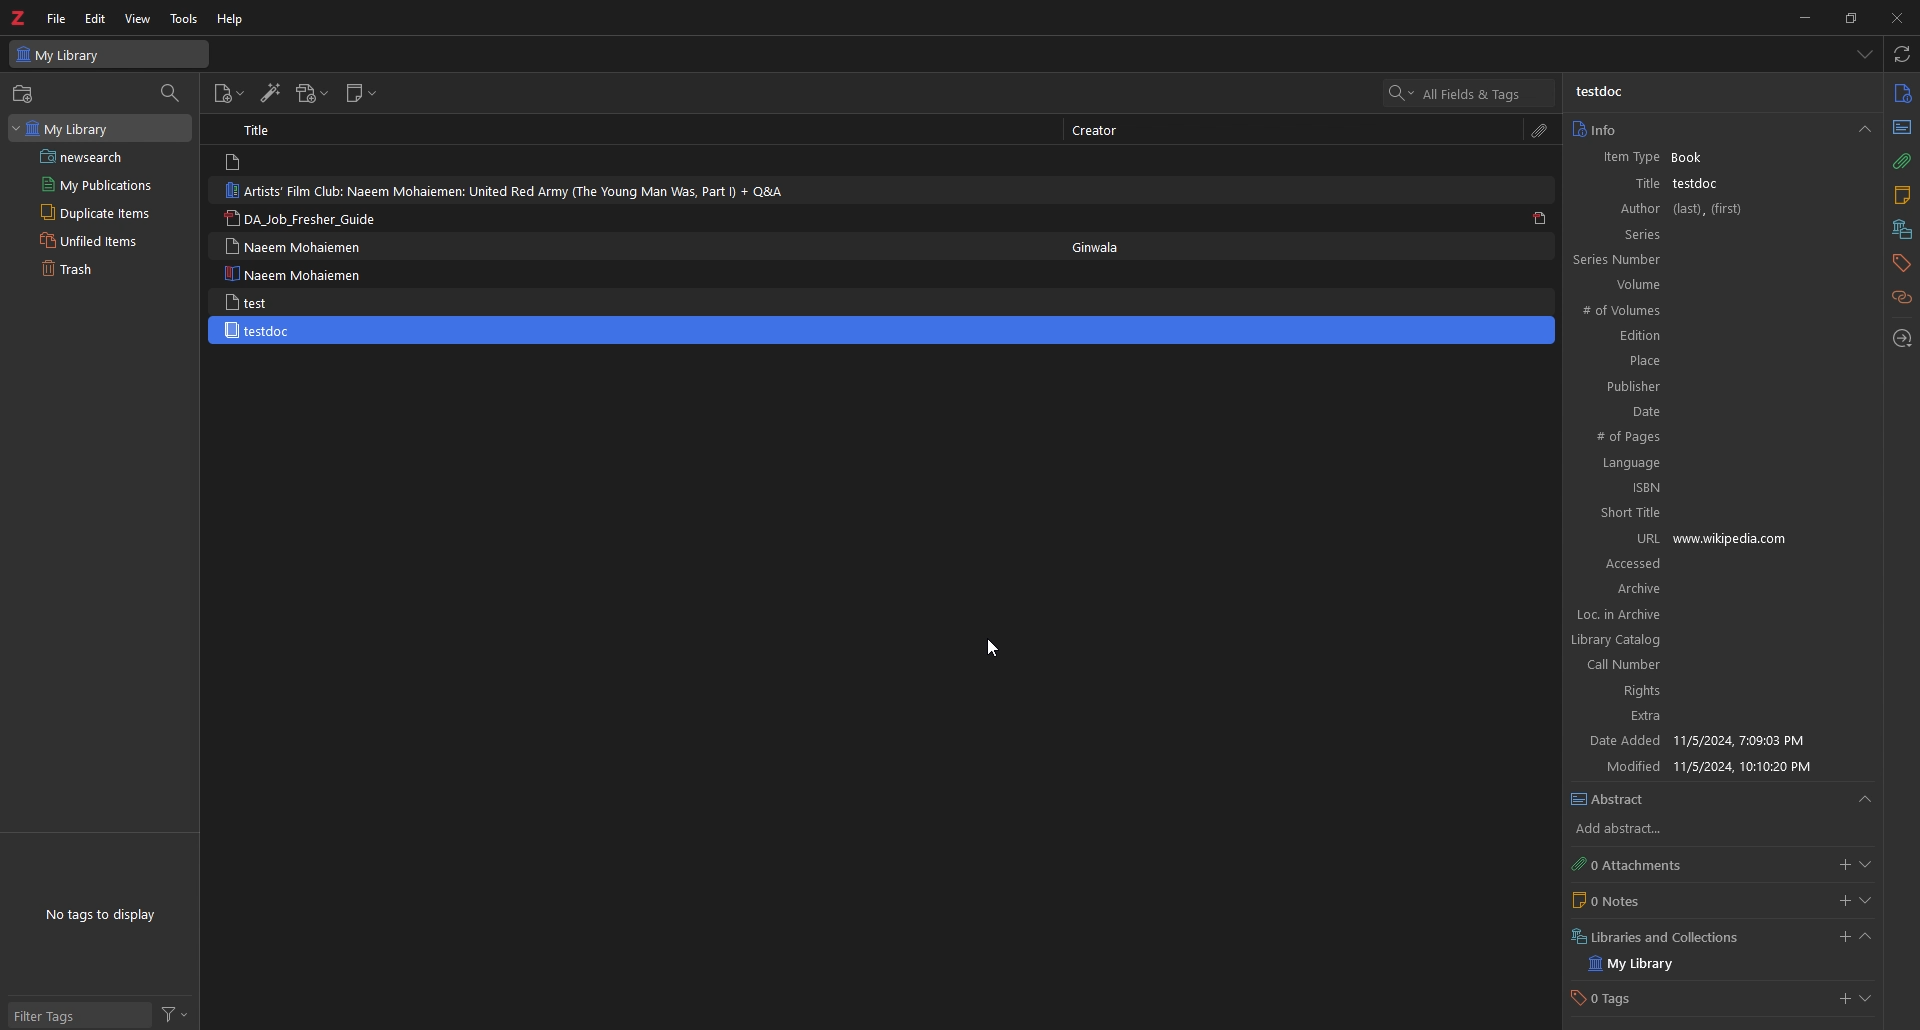 This screenshot has width=1920, height=1030. Describe the element at coordinates (1679, 285) in the screenshot. I see `Volume` at that location.